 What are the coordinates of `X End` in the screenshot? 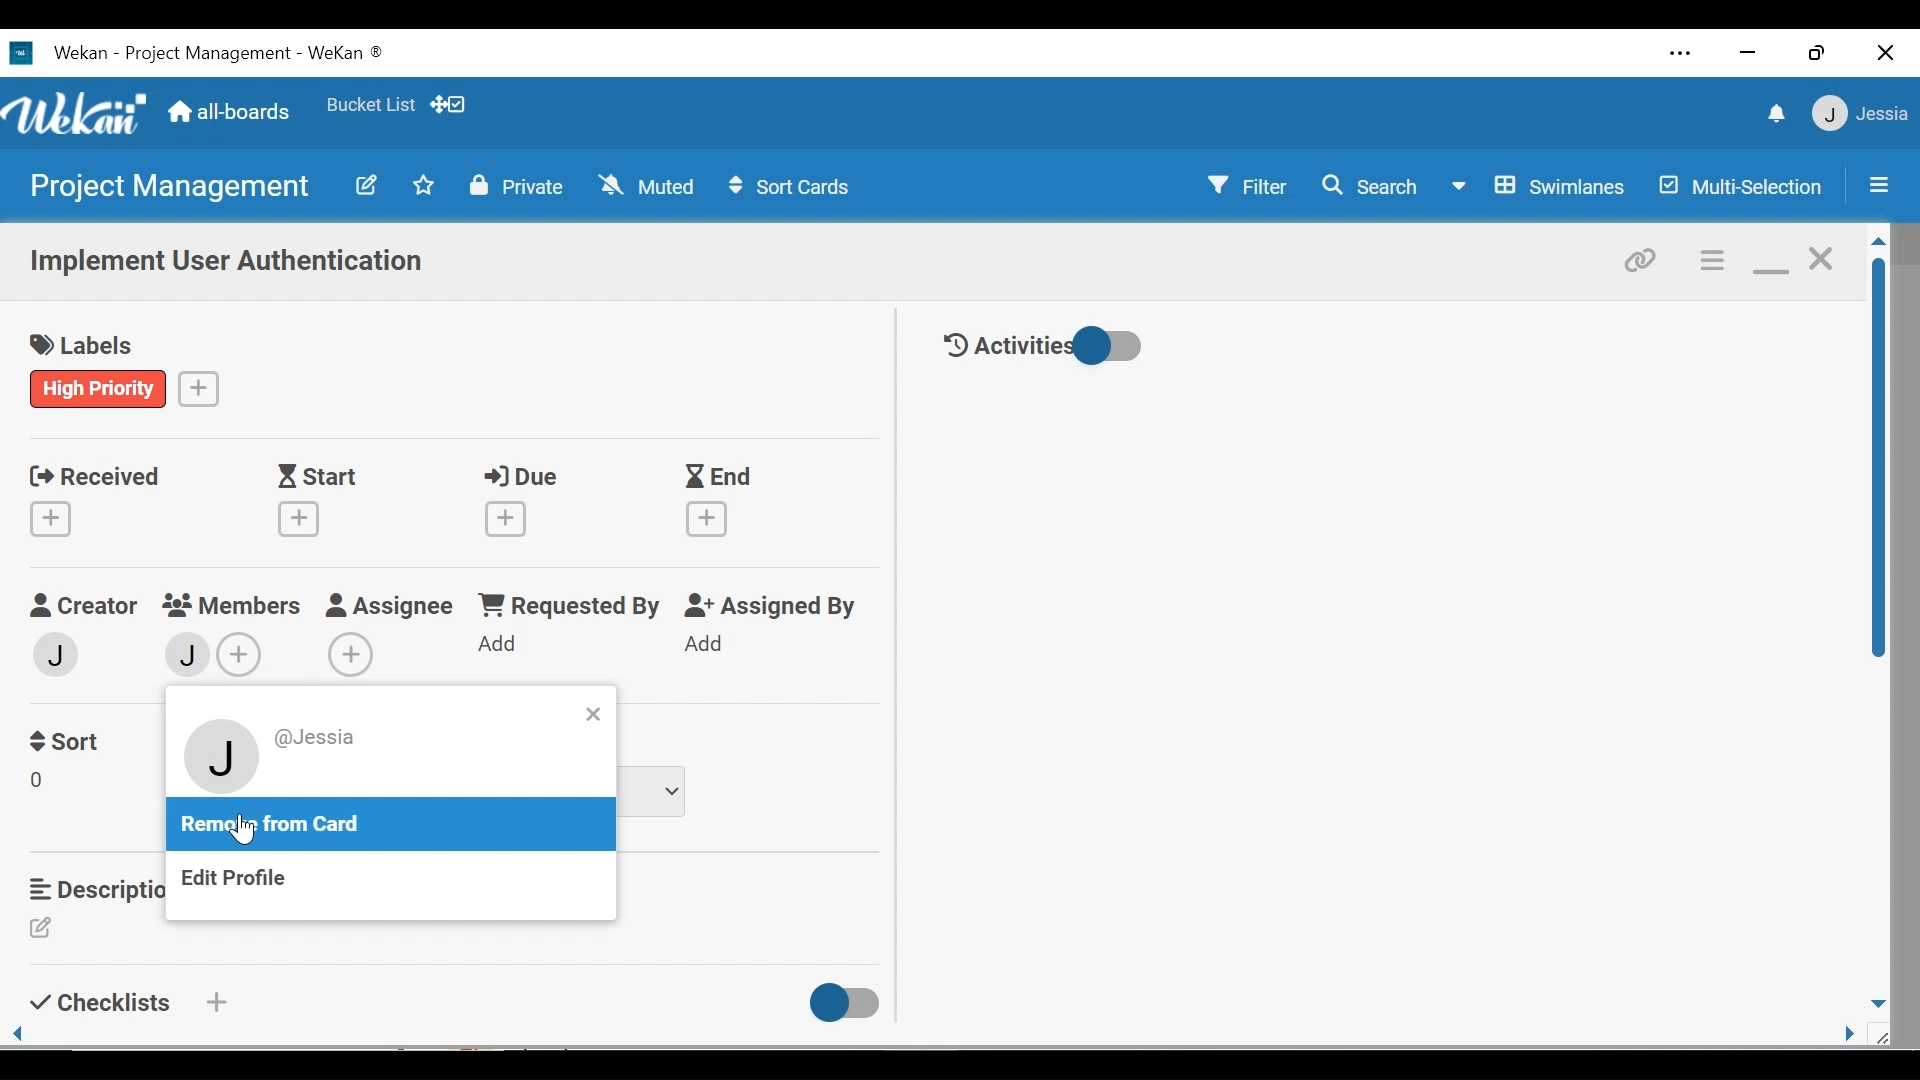 It's located at (720, 501).